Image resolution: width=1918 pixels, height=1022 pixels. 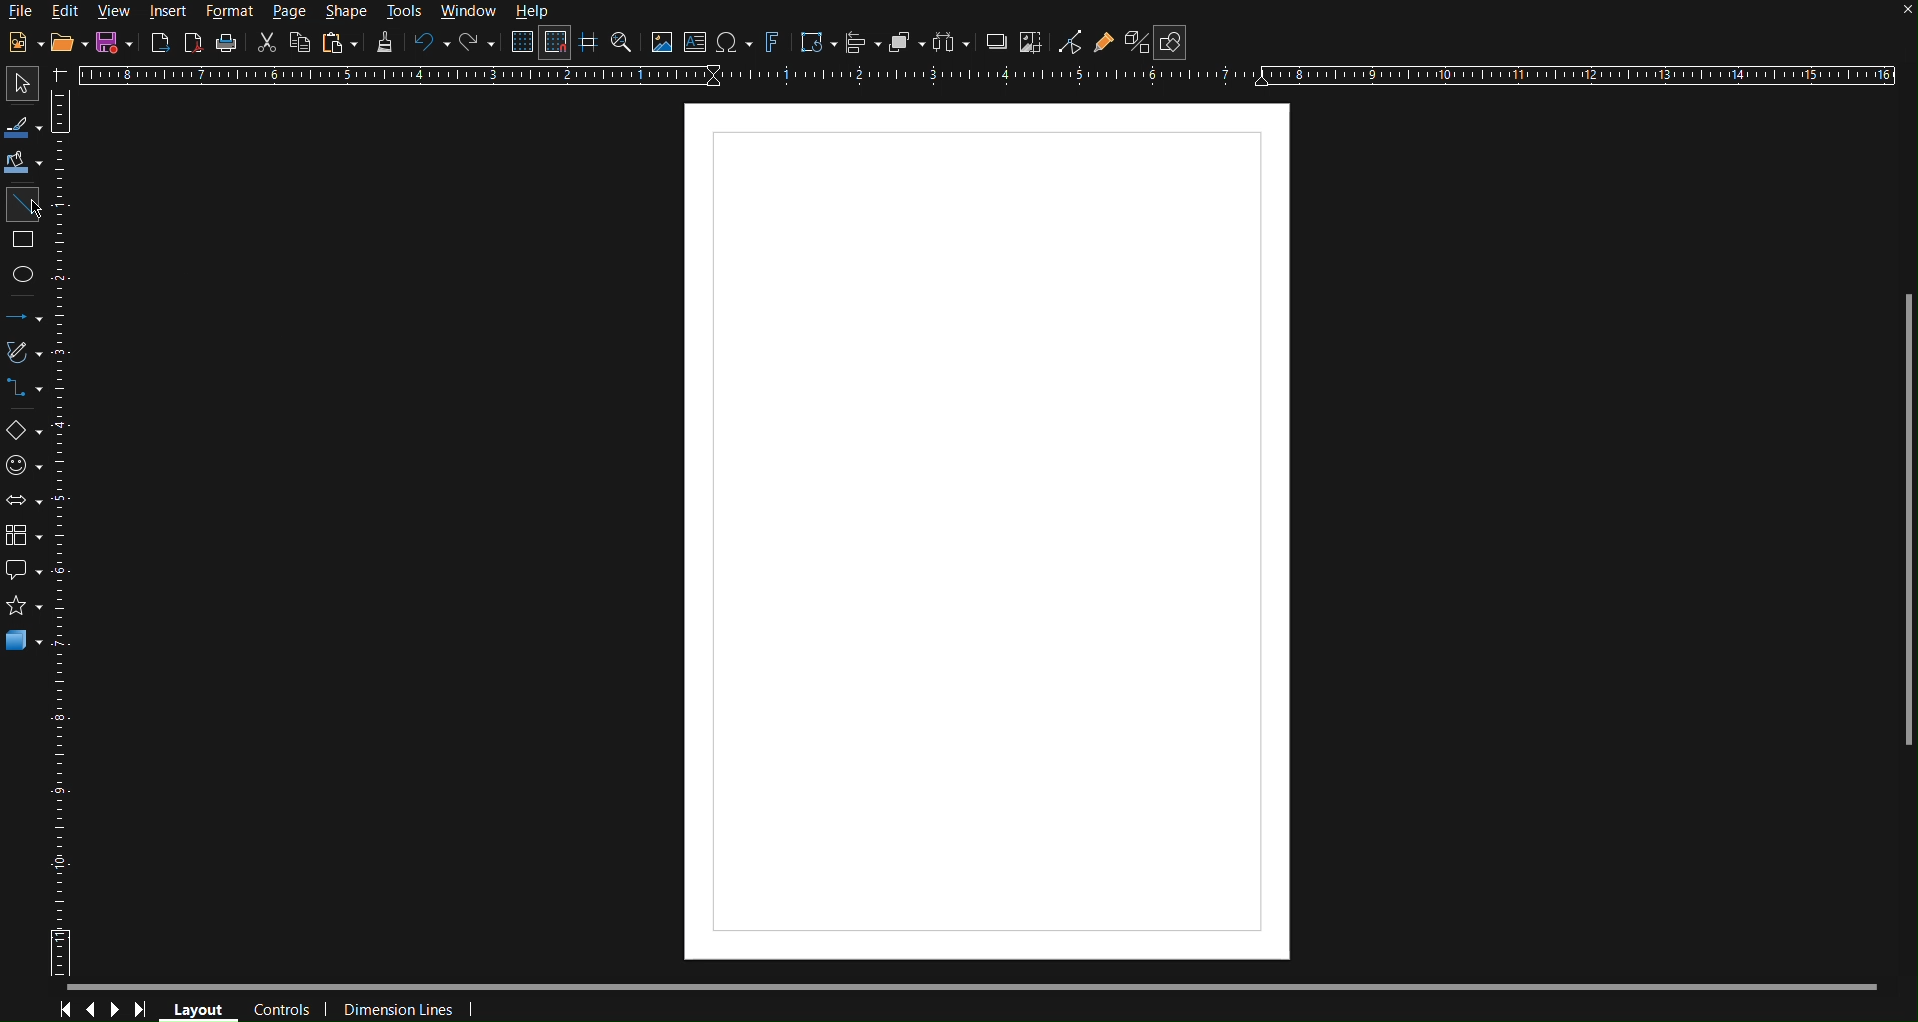 I want to click on Insert special characters, so click(x=734, y=43).